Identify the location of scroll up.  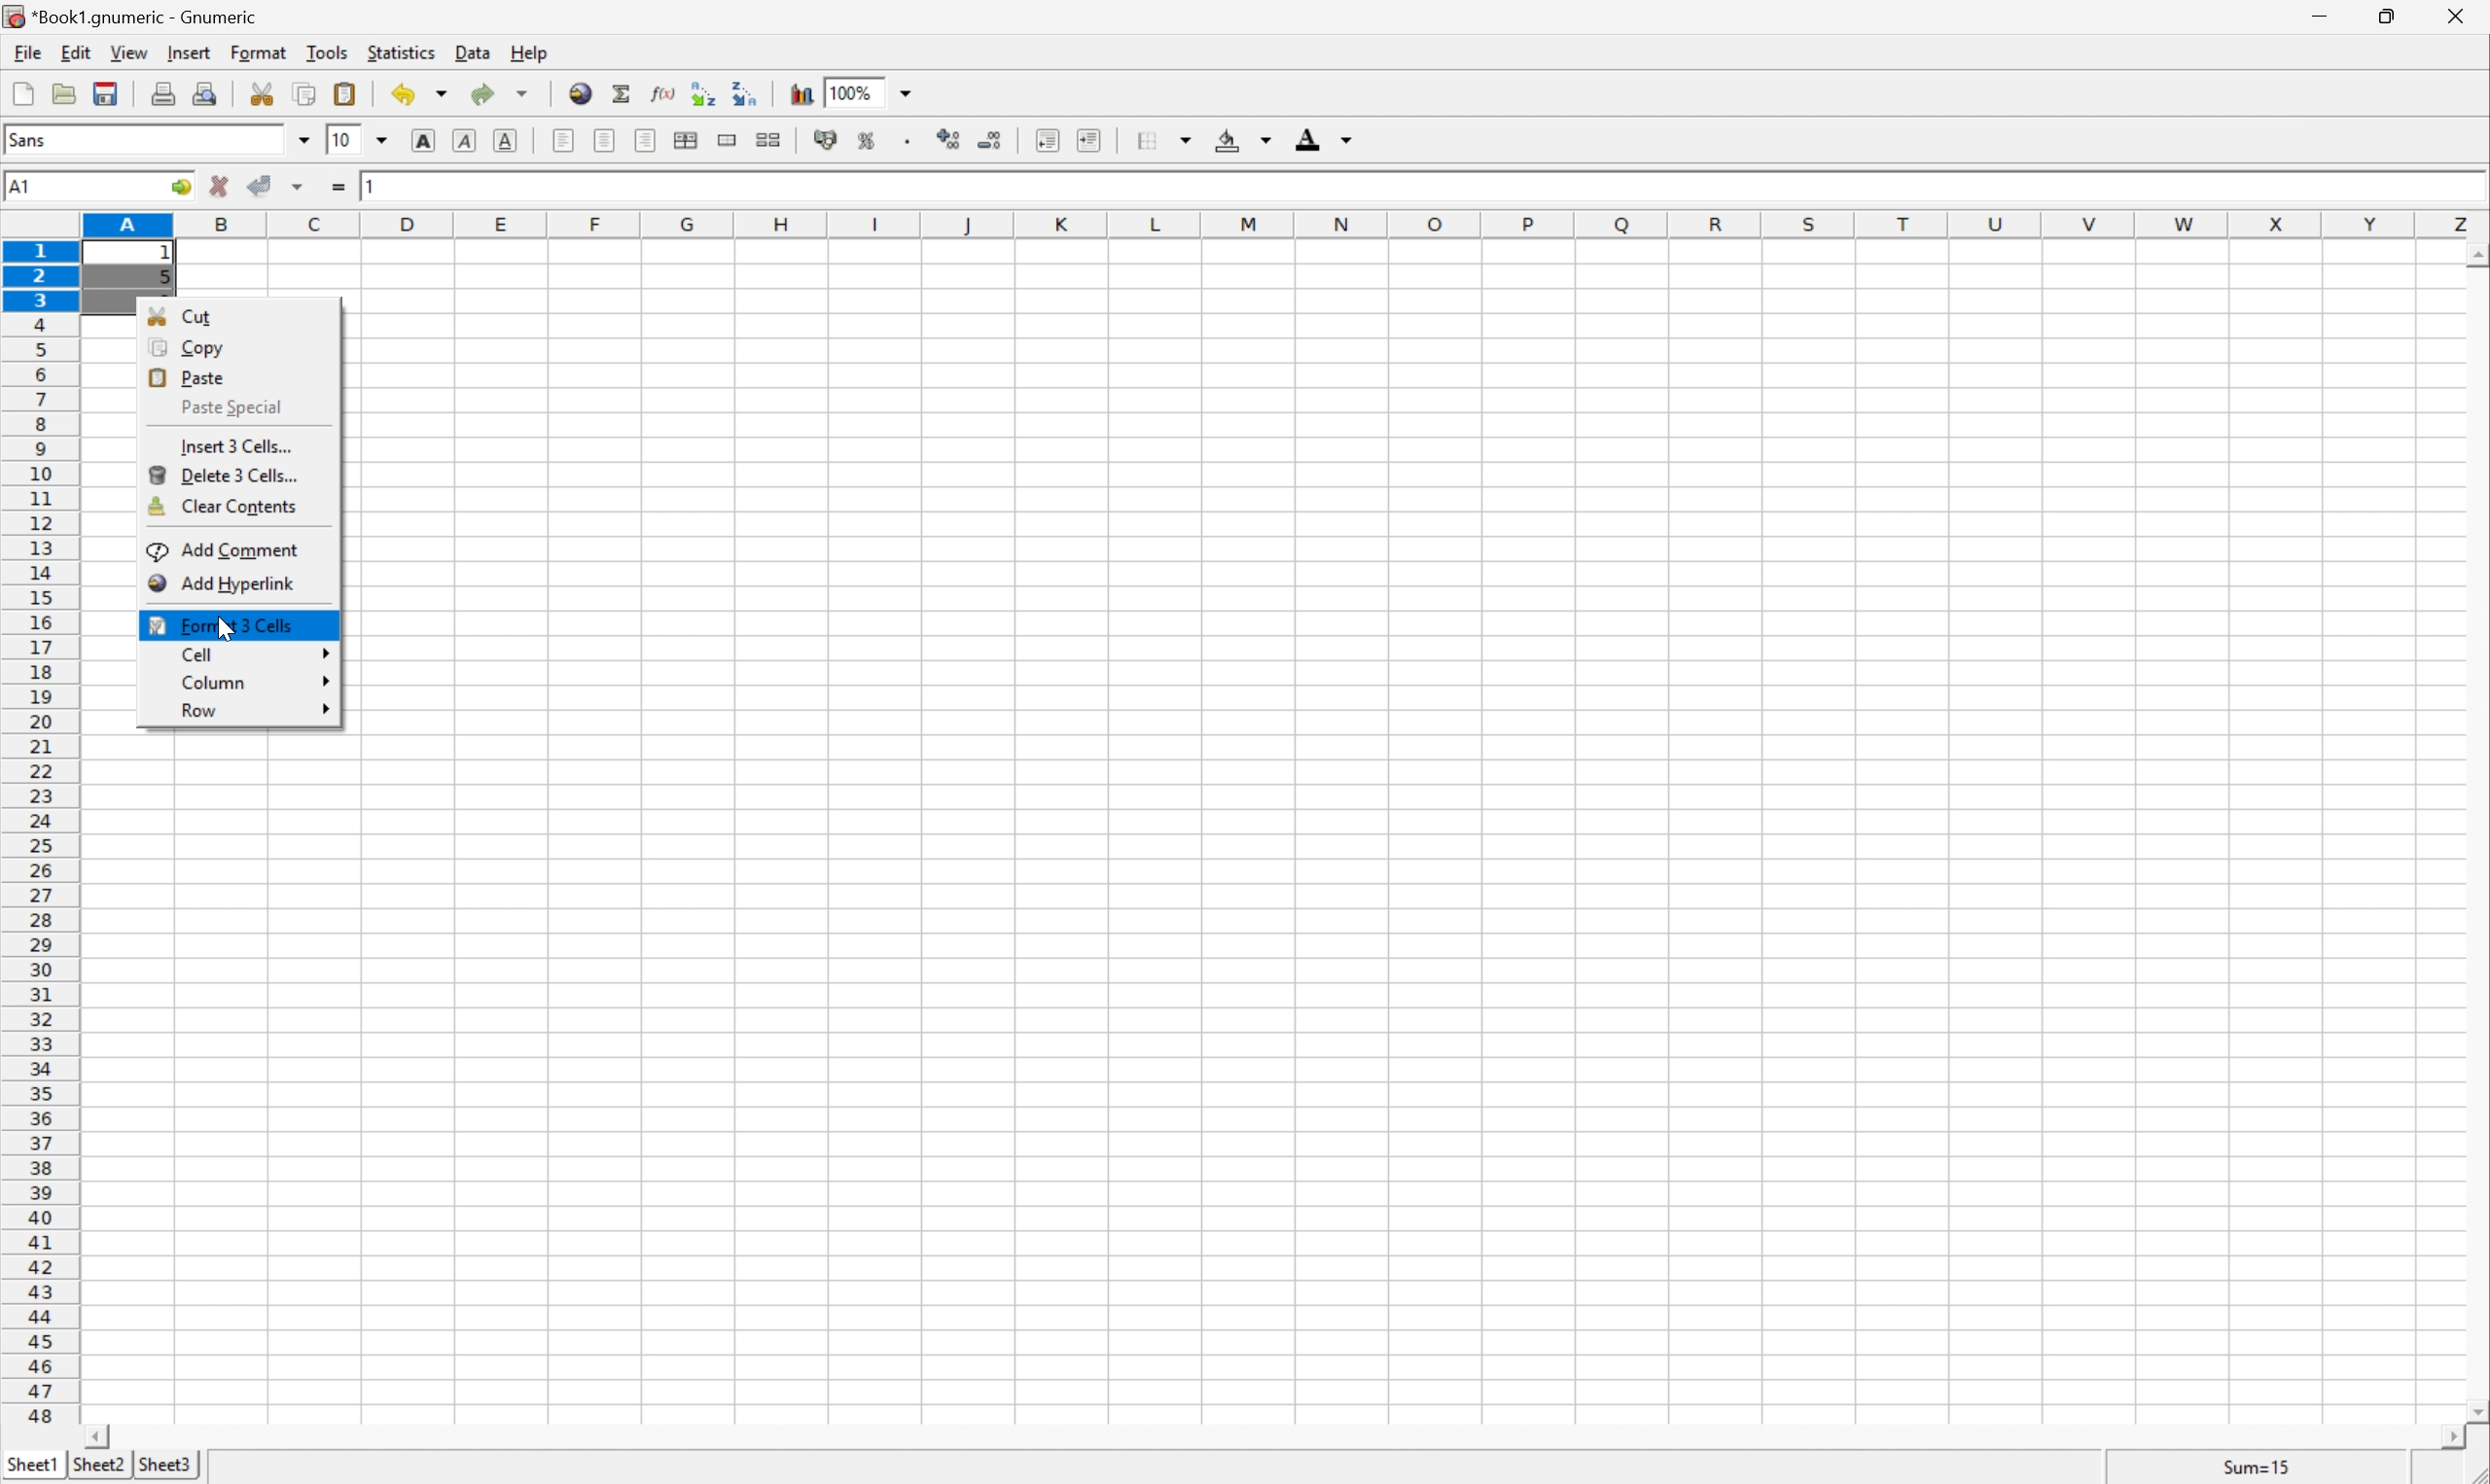
(2474, 257).